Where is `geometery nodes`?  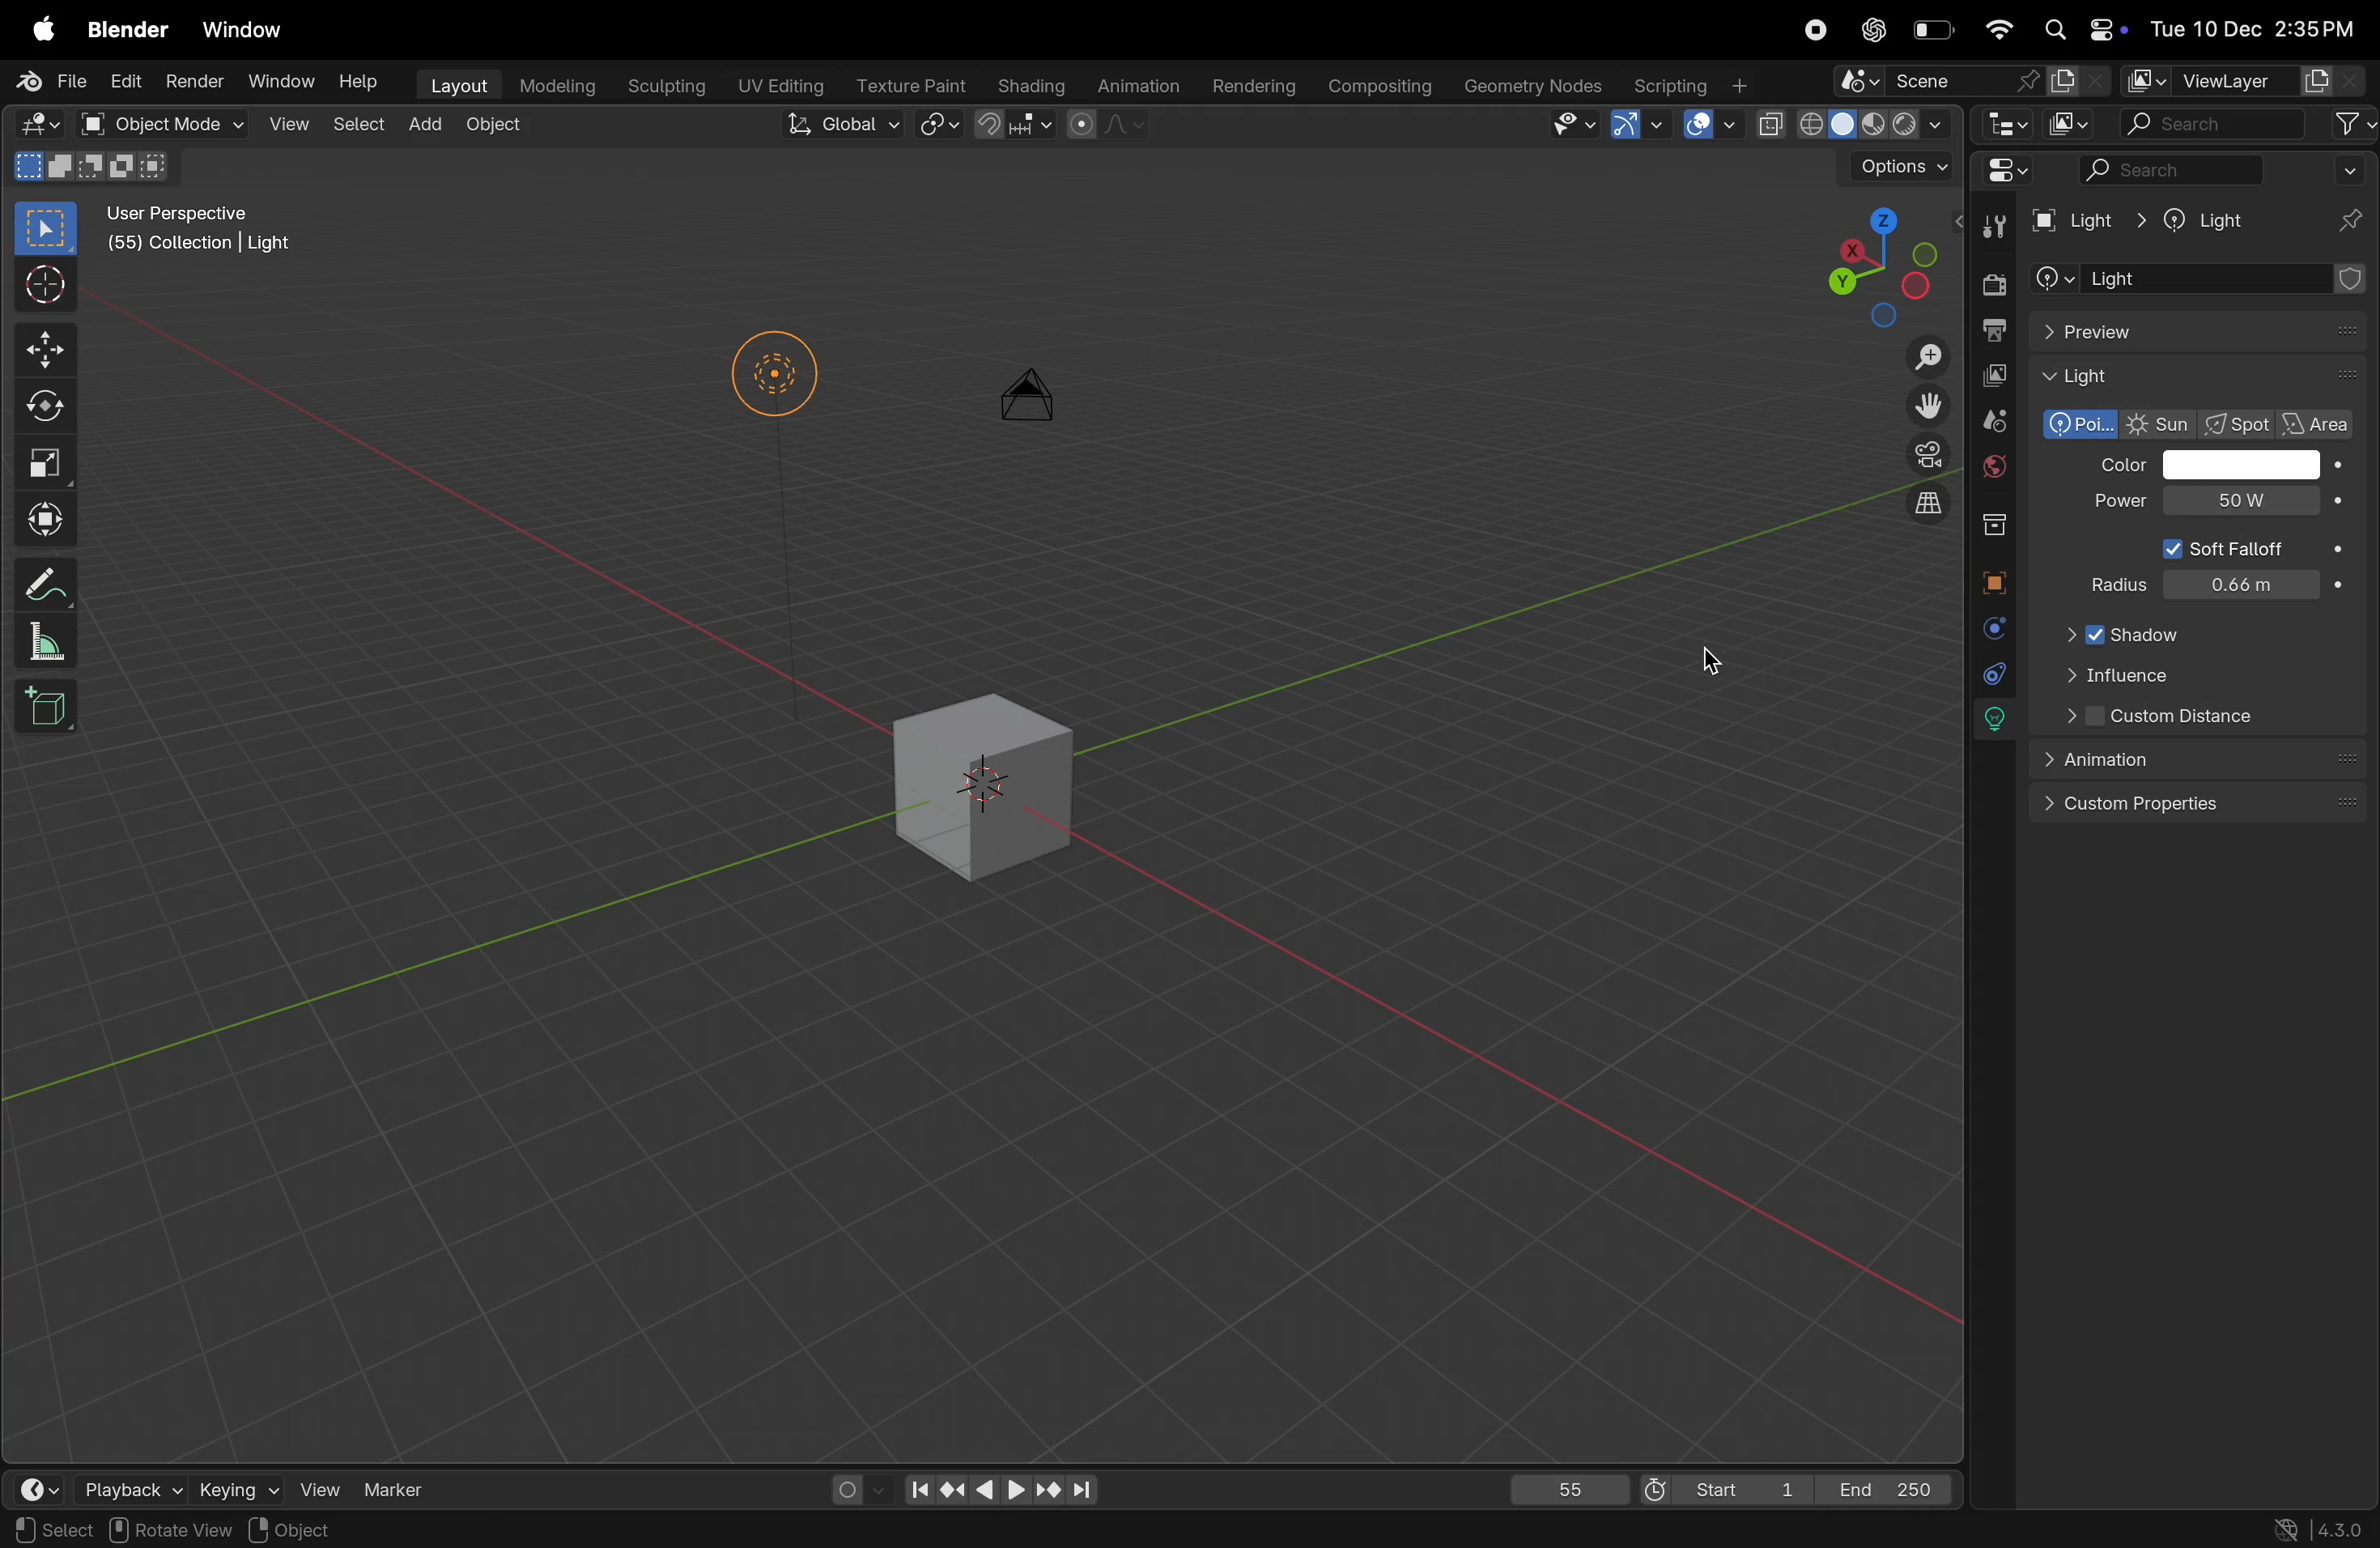 geometery nodes is located at coordinates (1534, 84).